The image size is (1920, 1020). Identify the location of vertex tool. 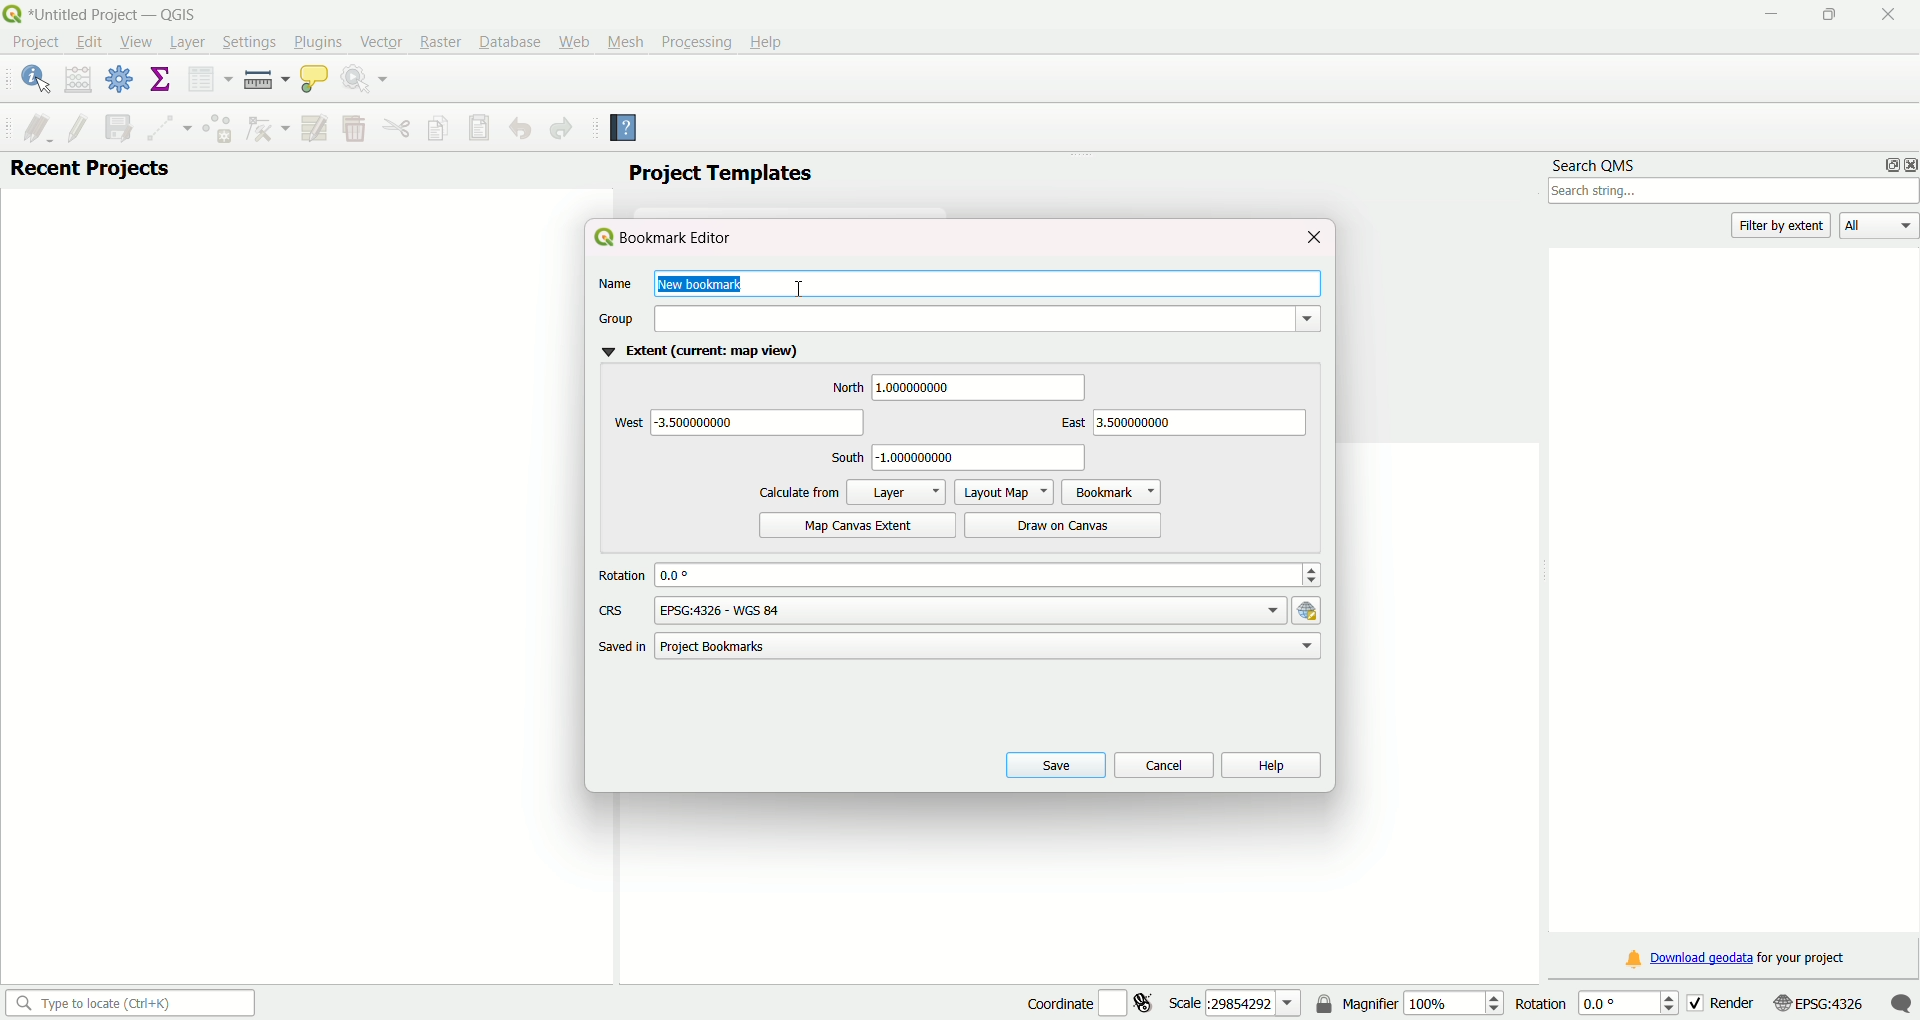
(266, 130).